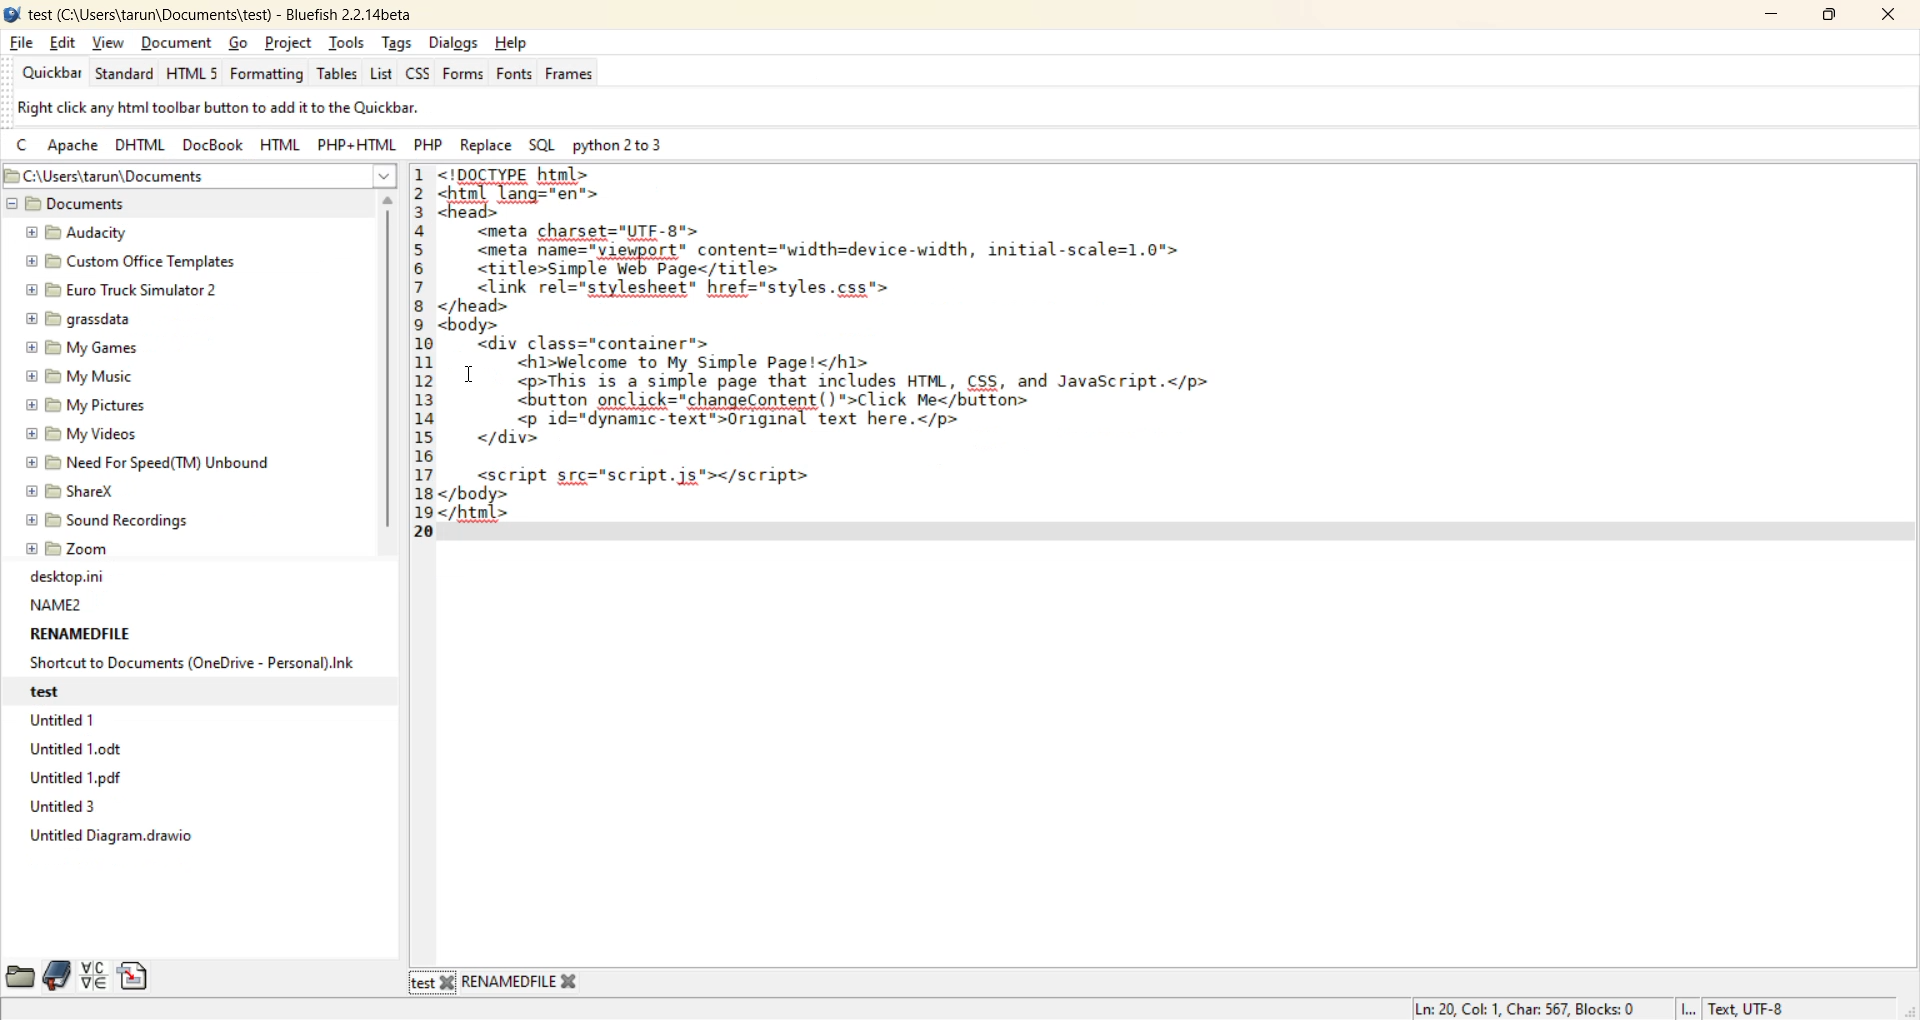 This screenshot has height=1020, width=1920. I want to click on formatting, so click(269, 72).